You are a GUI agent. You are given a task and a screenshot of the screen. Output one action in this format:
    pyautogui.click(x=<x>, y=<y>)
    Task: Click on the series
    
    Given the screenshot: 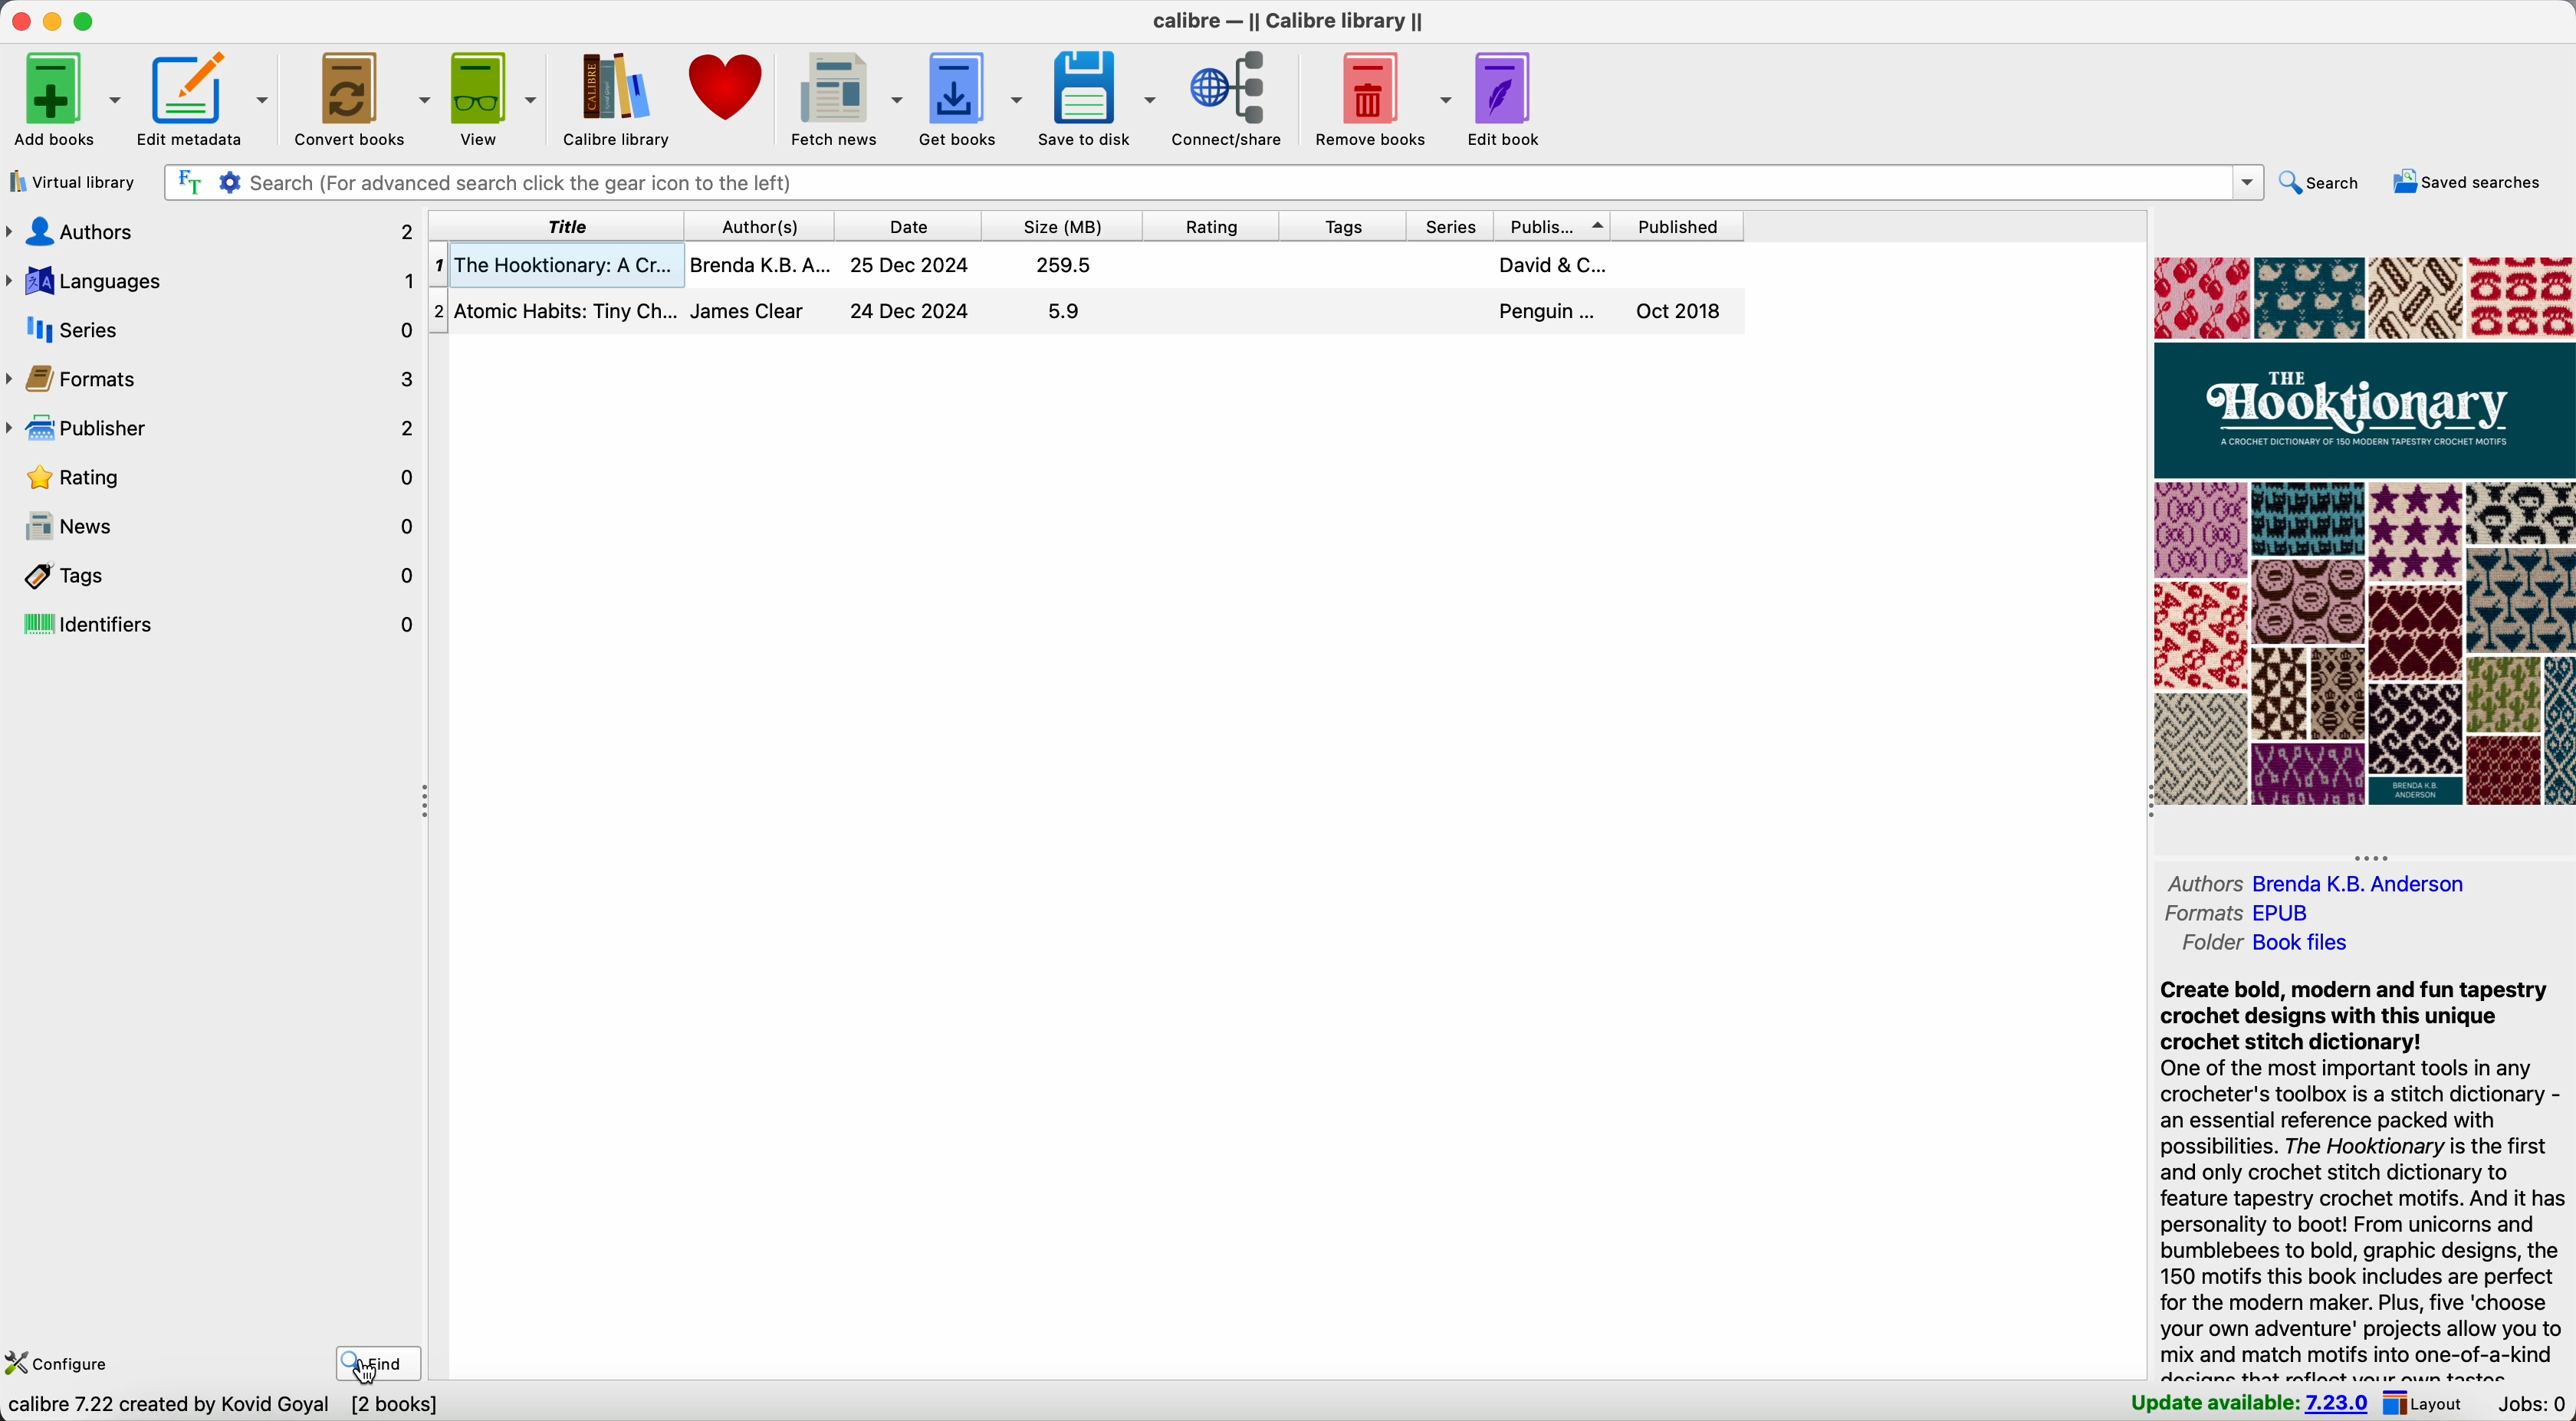 What is the action you would take?
    pyautogui.click(x=211, y=329)
    